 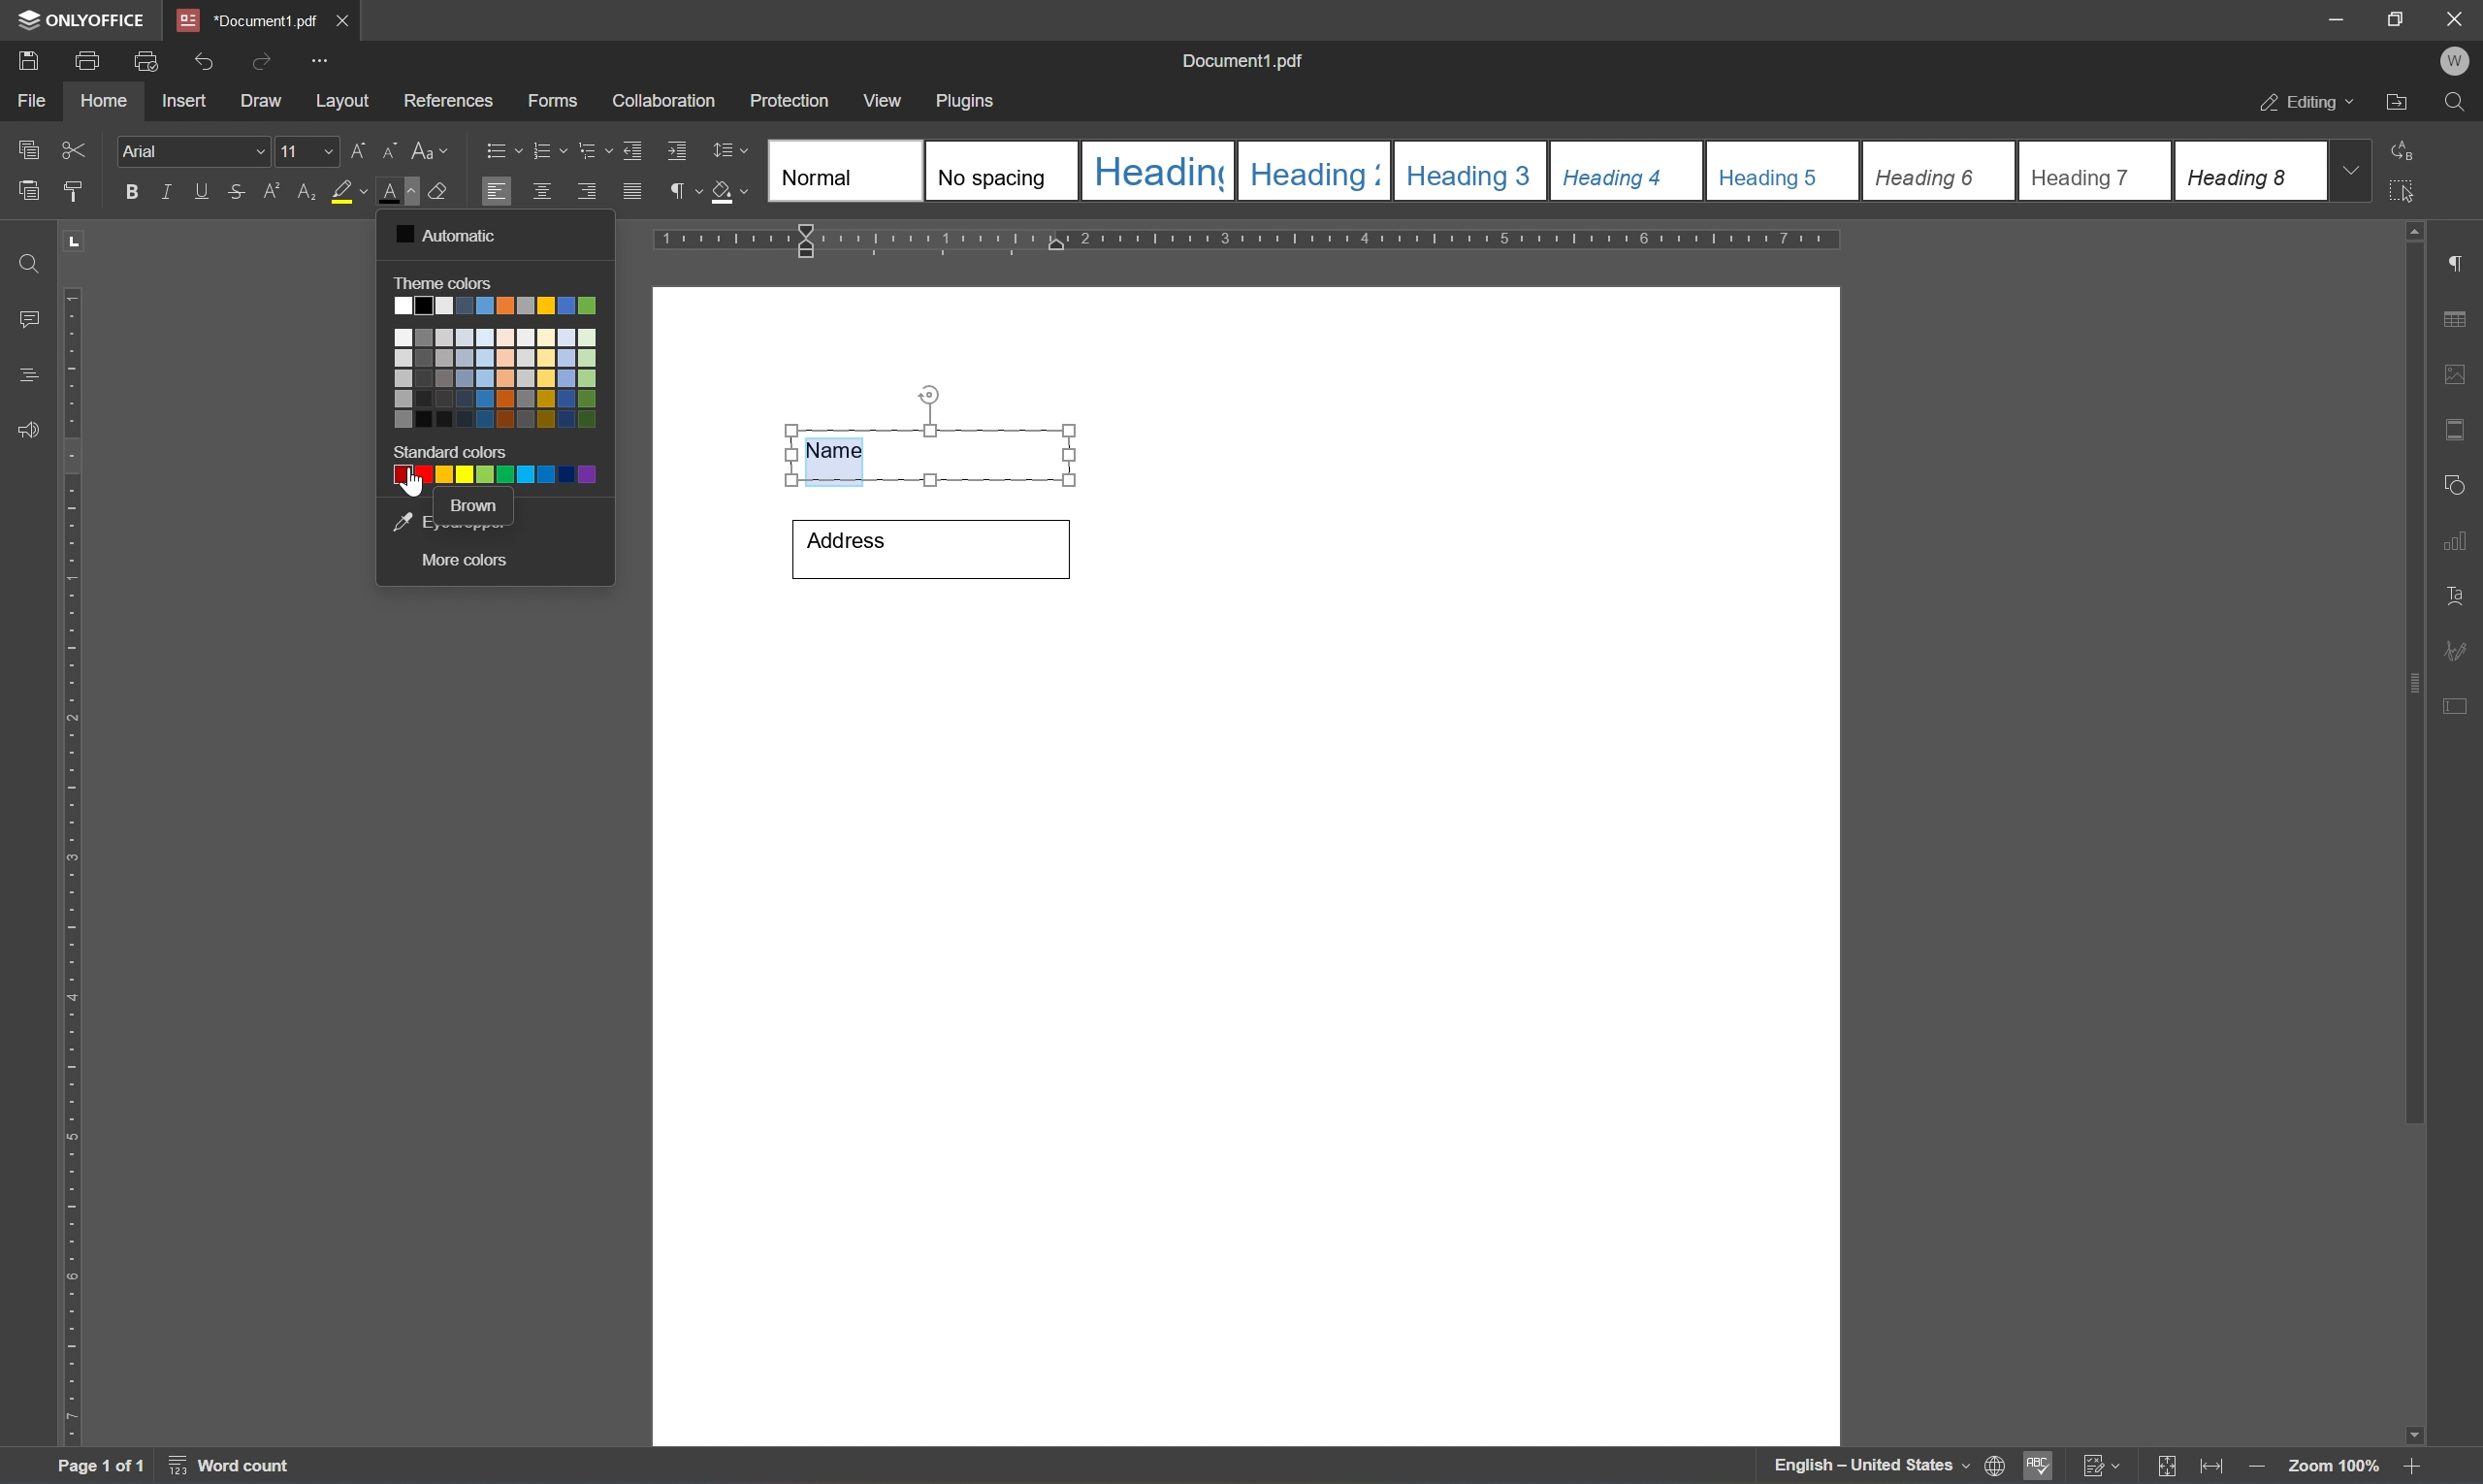 I want to click on collaboration, so click(x=666, y=104).